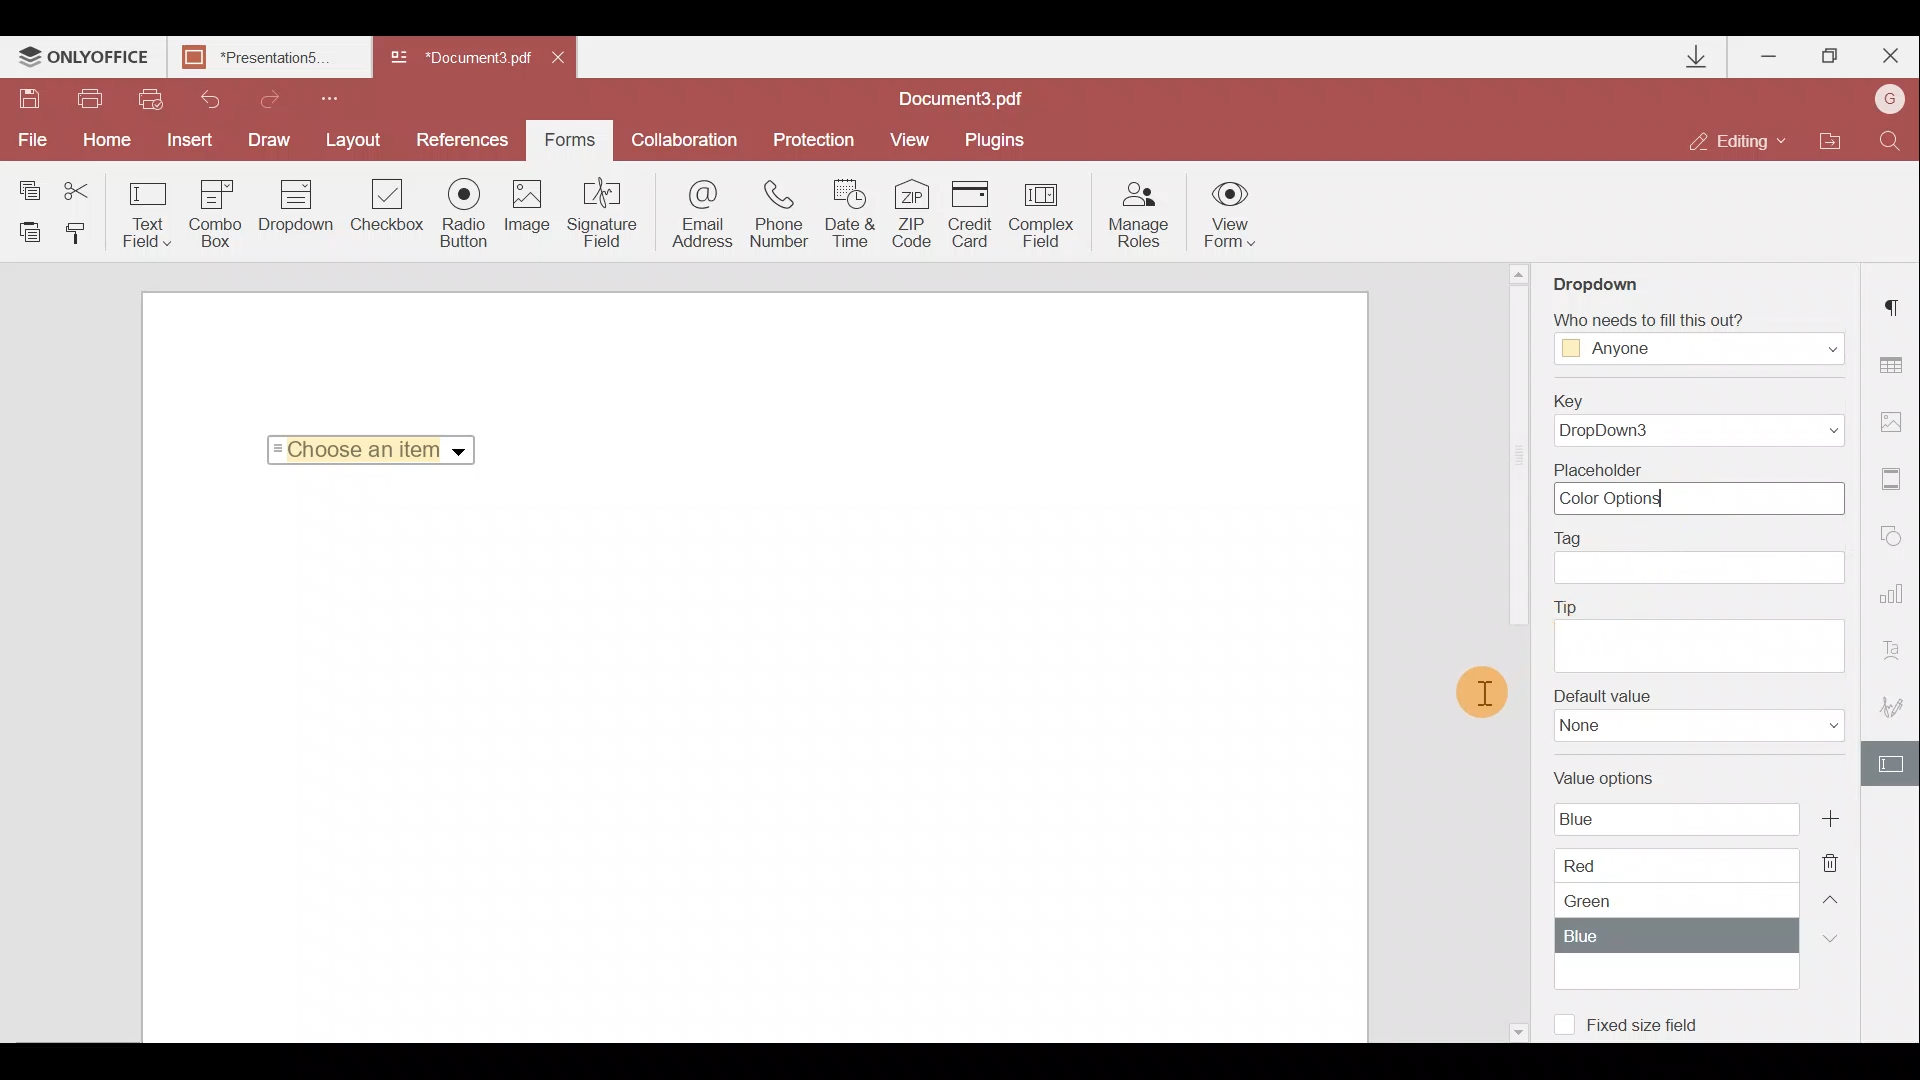 The height and width of the screenshot is (1080, 1920). Describe the element at coordinates (1897, 480) in the screenshot. I see `Headers & footers settings` at that location.